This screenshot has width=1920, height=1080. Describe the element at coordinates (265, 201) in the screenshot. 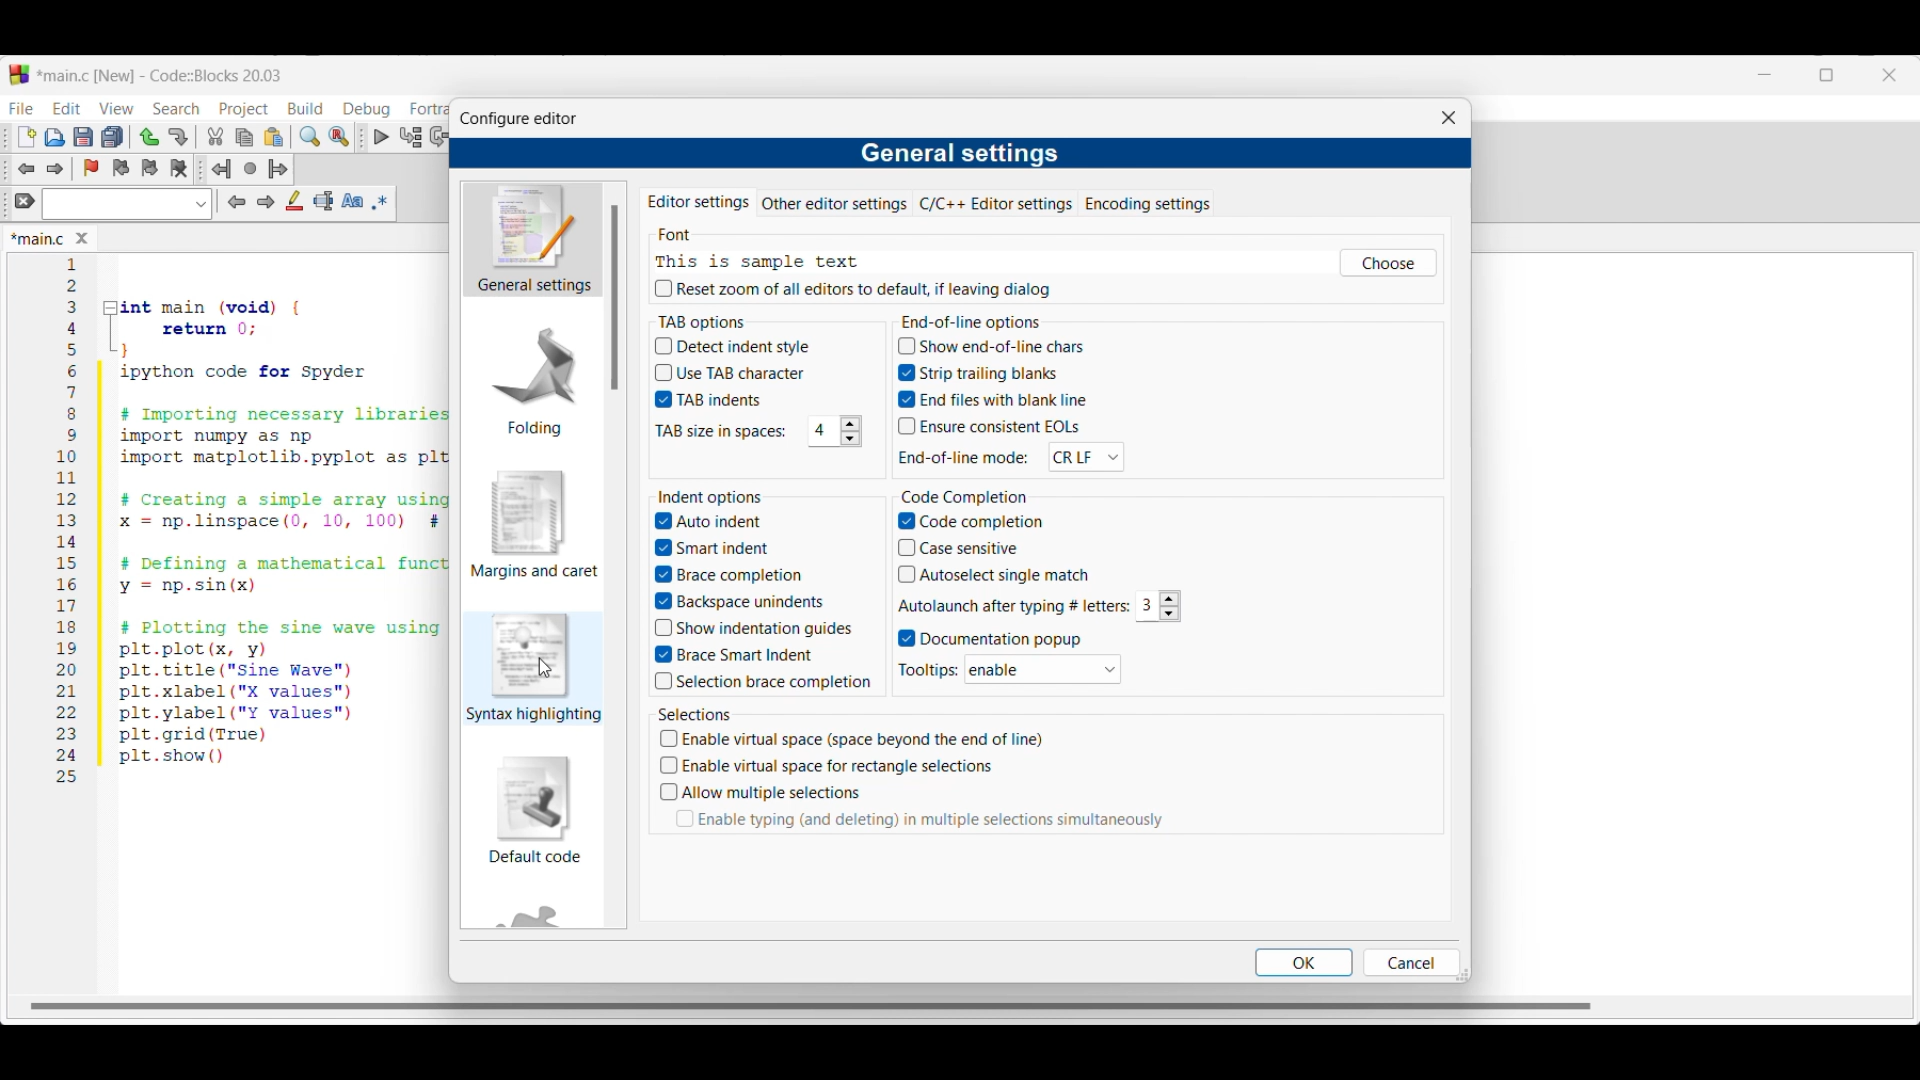

I see `Next` at that location.